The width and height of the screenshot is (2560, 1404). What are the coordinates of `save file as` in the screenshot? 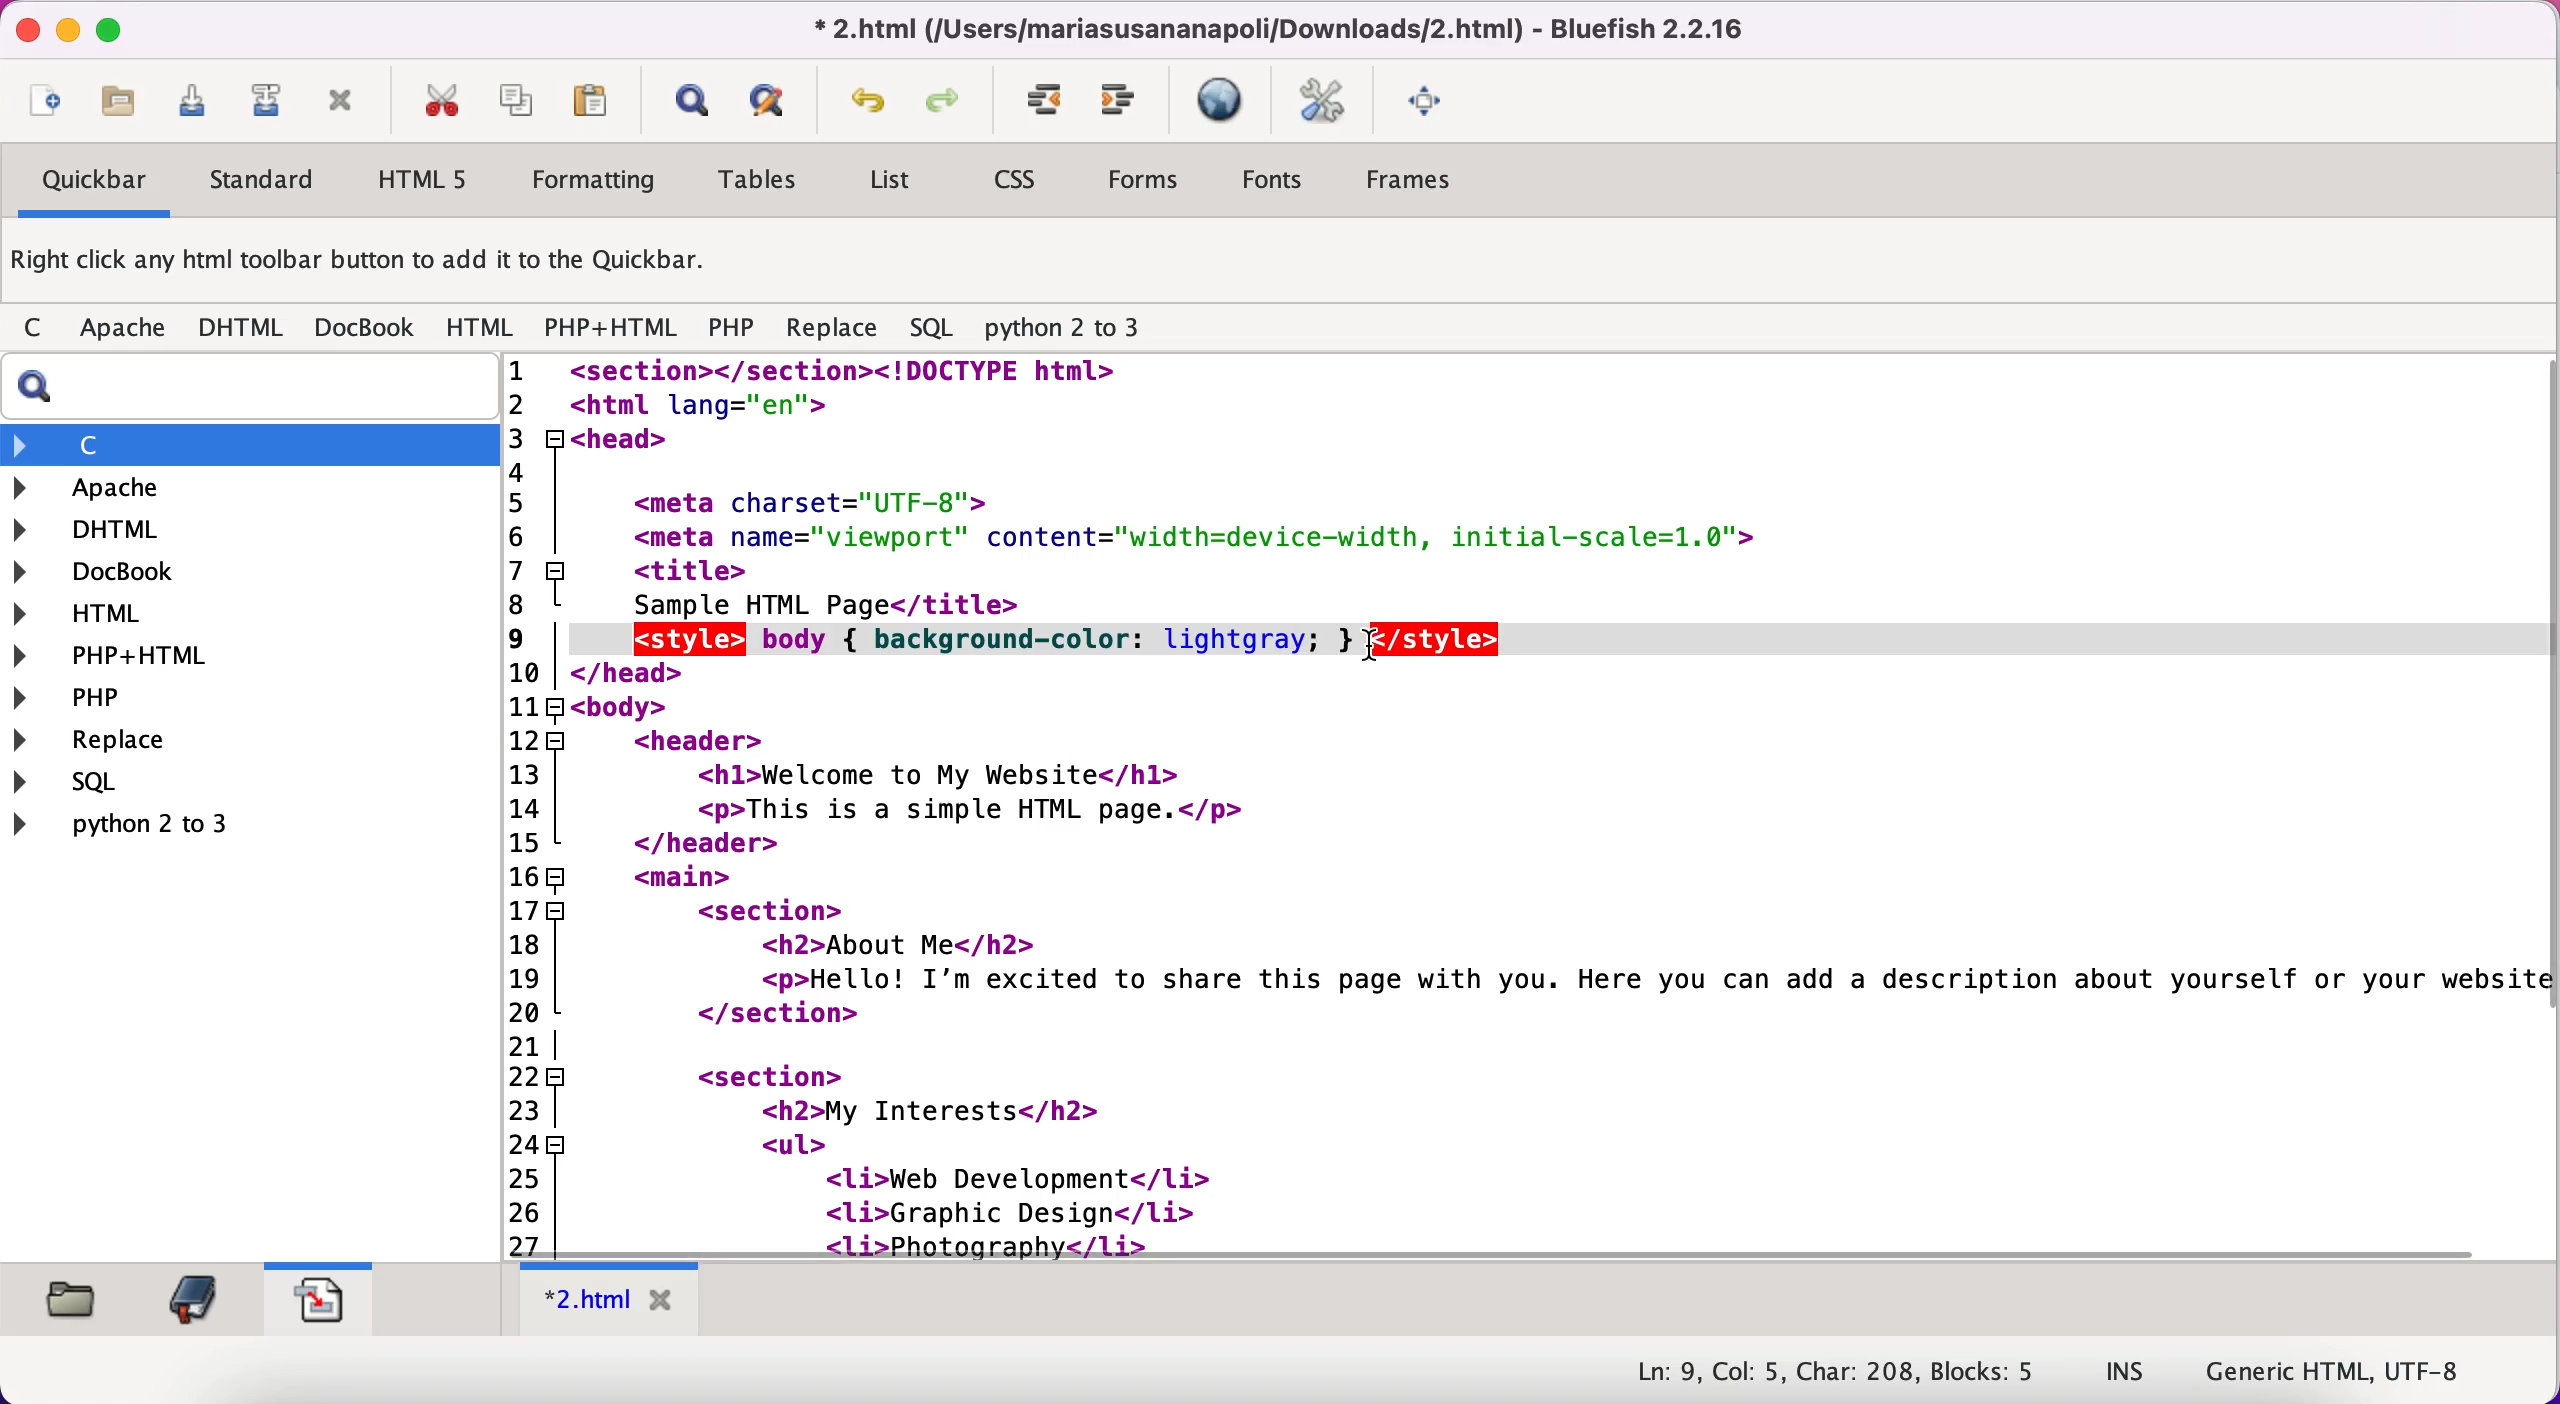 It's located at (264, 101).